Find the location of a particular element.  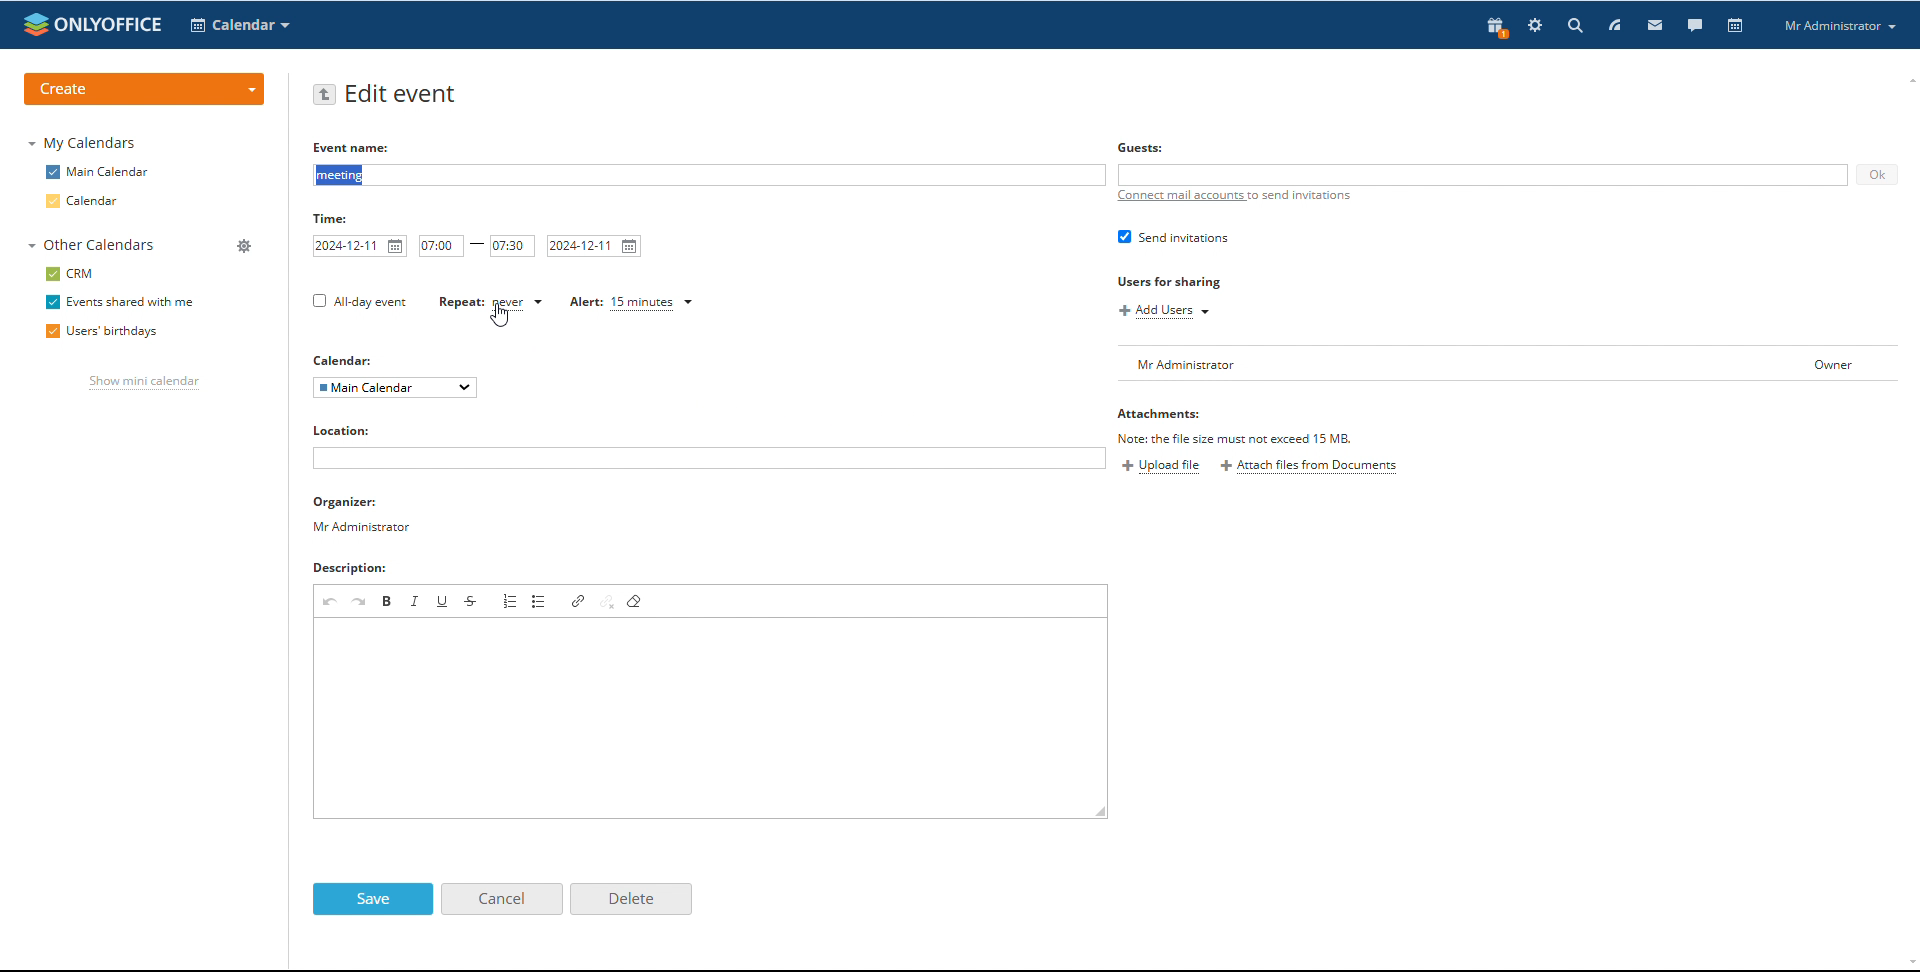

Note: the file size must not exceed 15 MB. is located at coordinates (1236, 438).